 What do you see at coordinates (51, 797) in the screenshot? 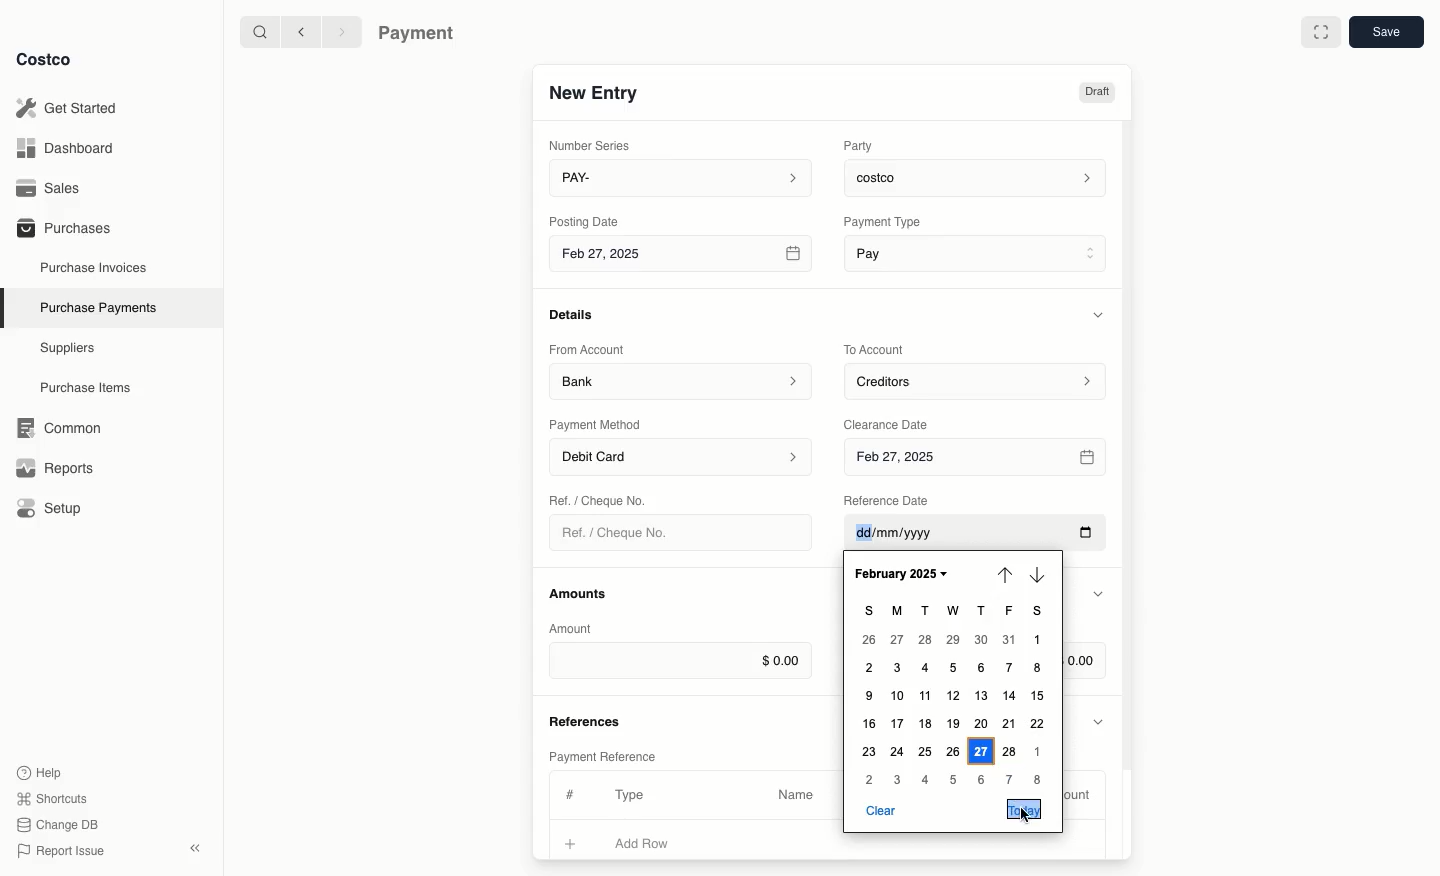
I see `Shortcuts` at bounding box center [51, 797].